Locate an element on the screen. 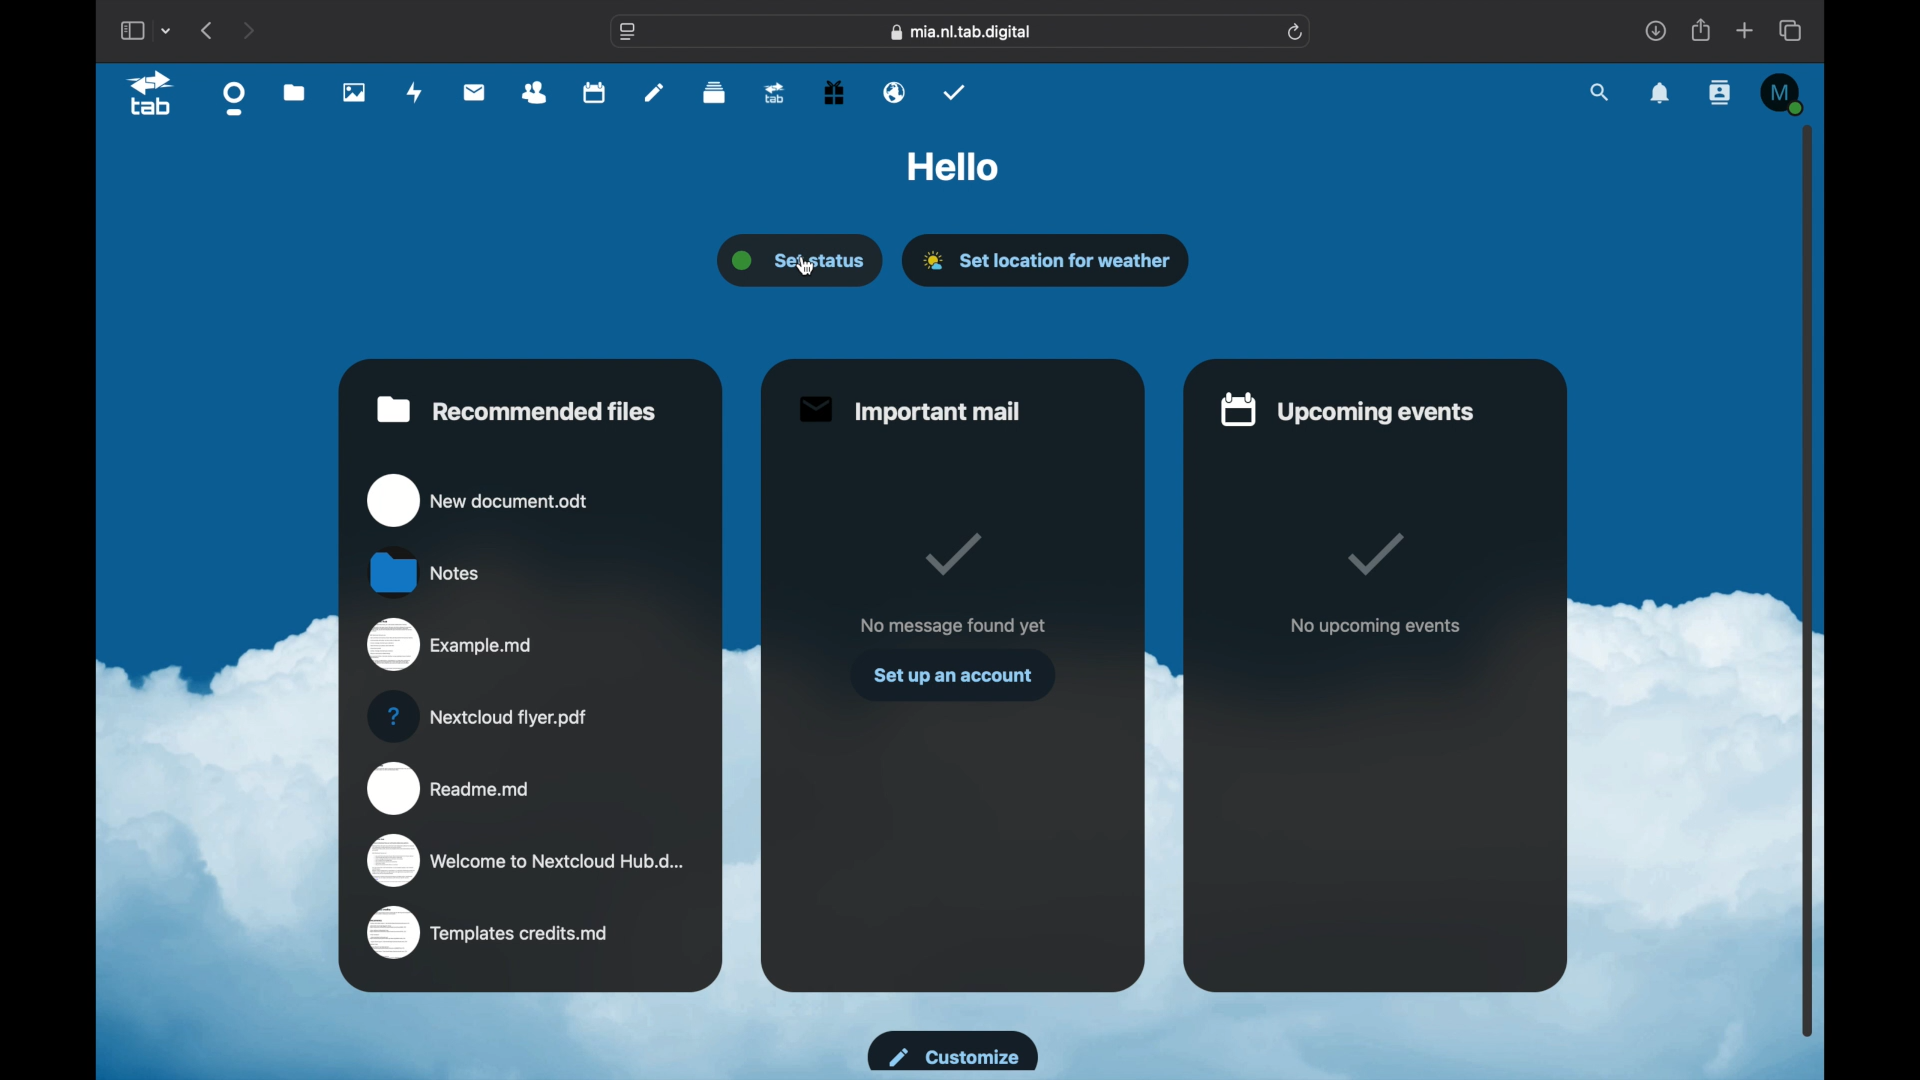  new document is located at coordinates (480, 499).